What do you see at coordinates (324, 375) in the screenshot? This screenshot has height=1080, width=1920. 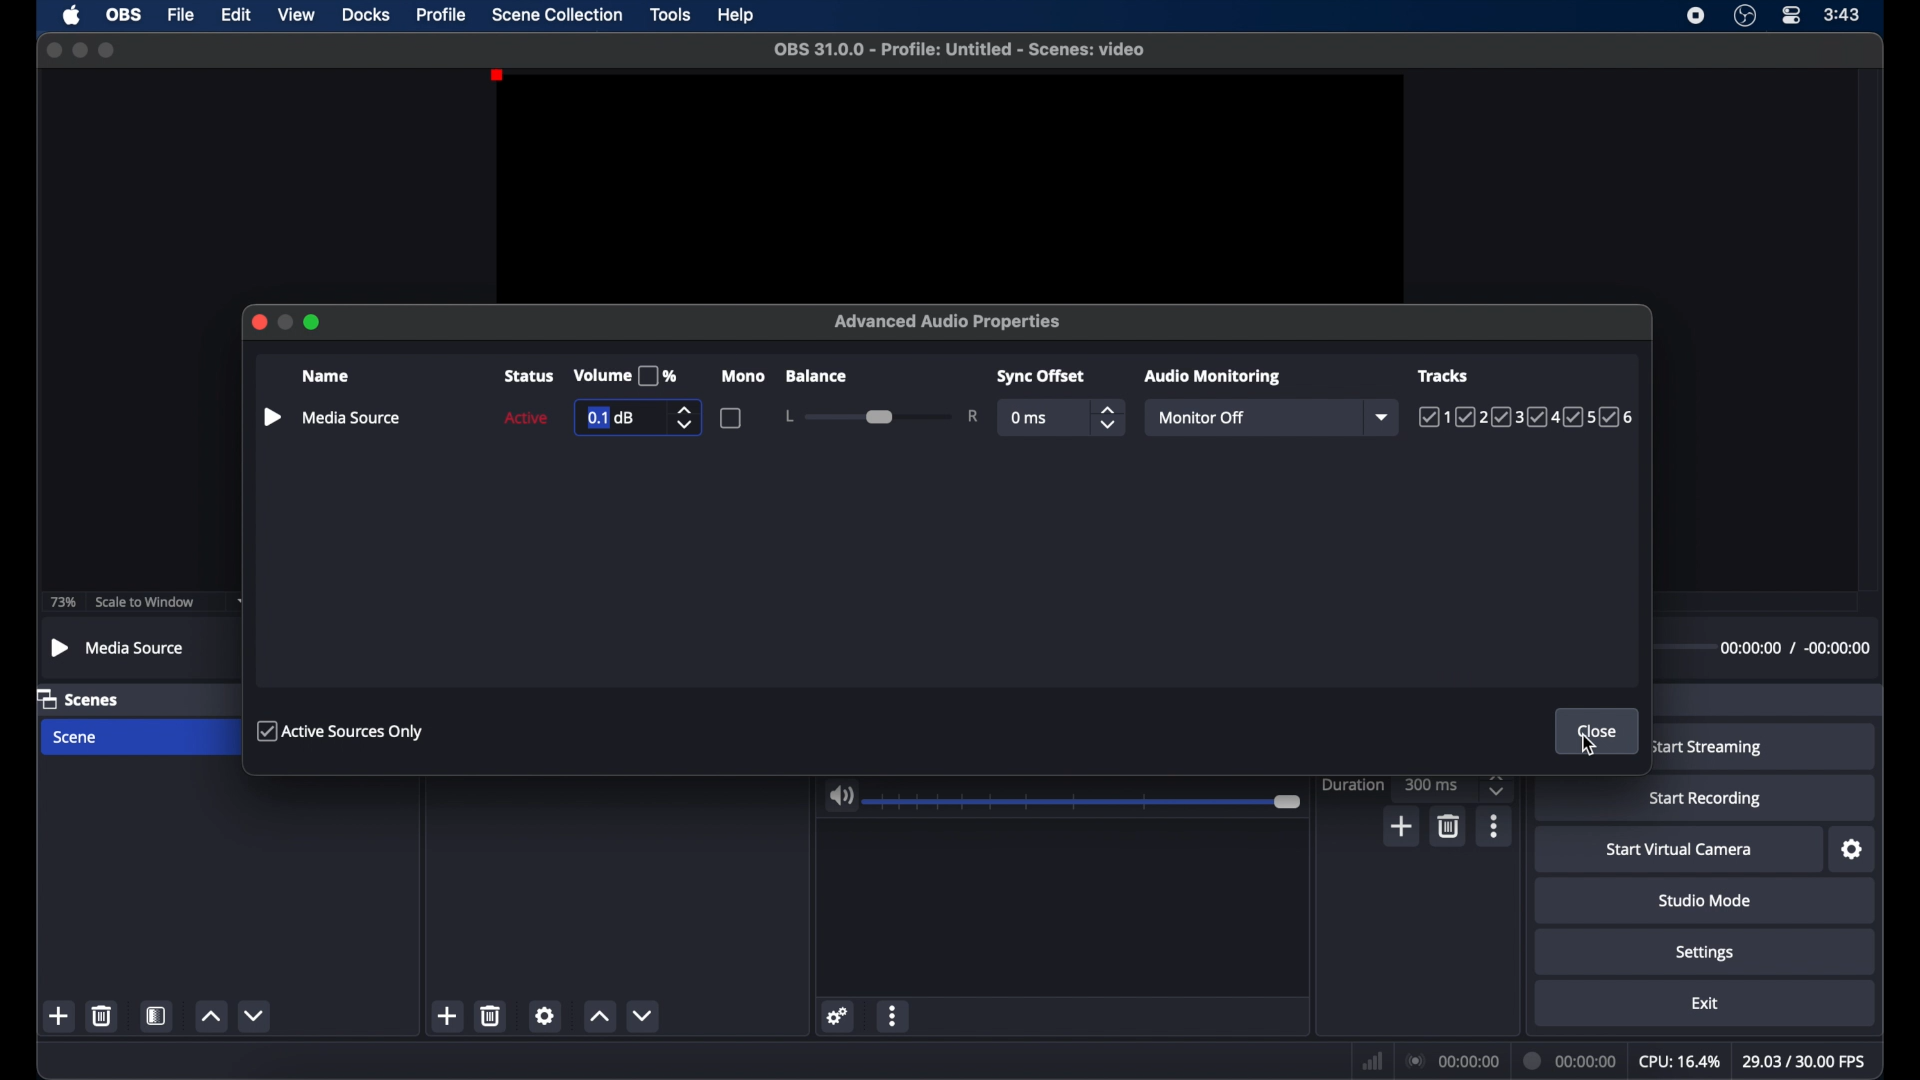 I see `name` at bounding box center [324, 375].